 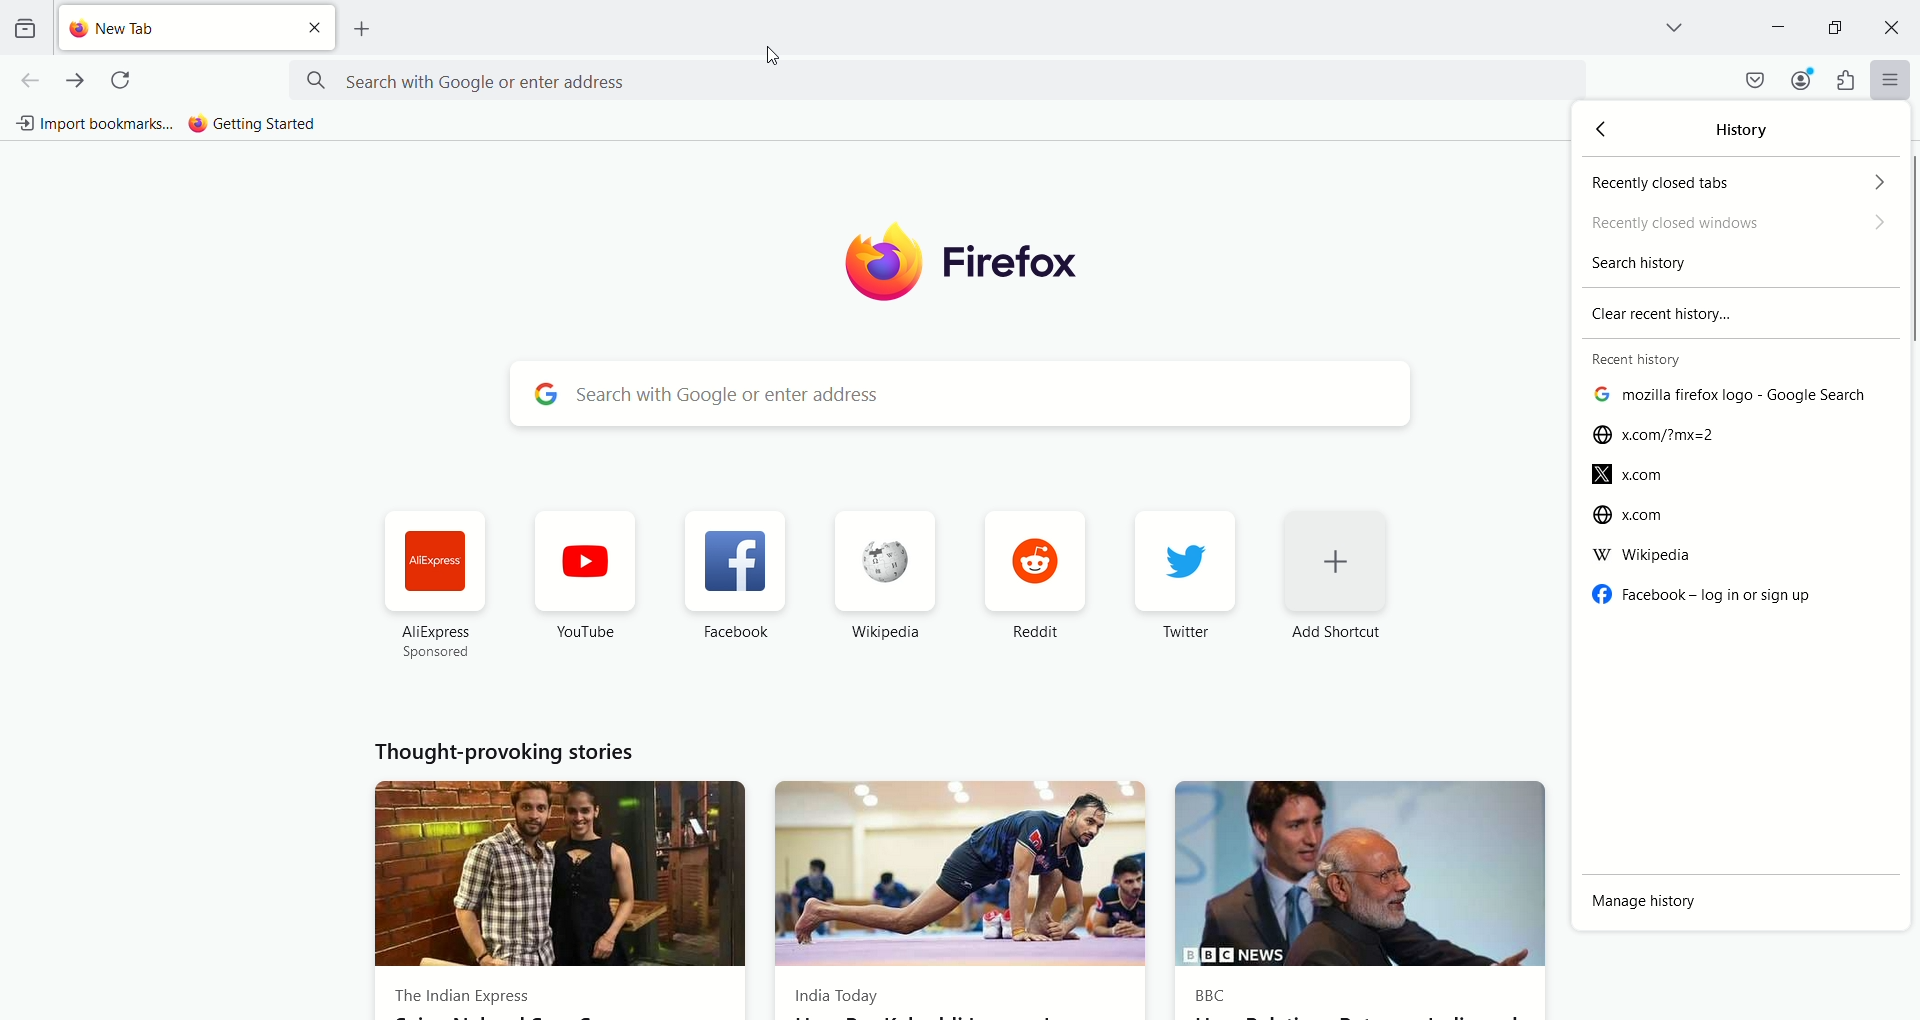 What do you see at coordinates (1889, 80) in the screenshot?
I see `open application menu` at bounding box center [1889, 80].